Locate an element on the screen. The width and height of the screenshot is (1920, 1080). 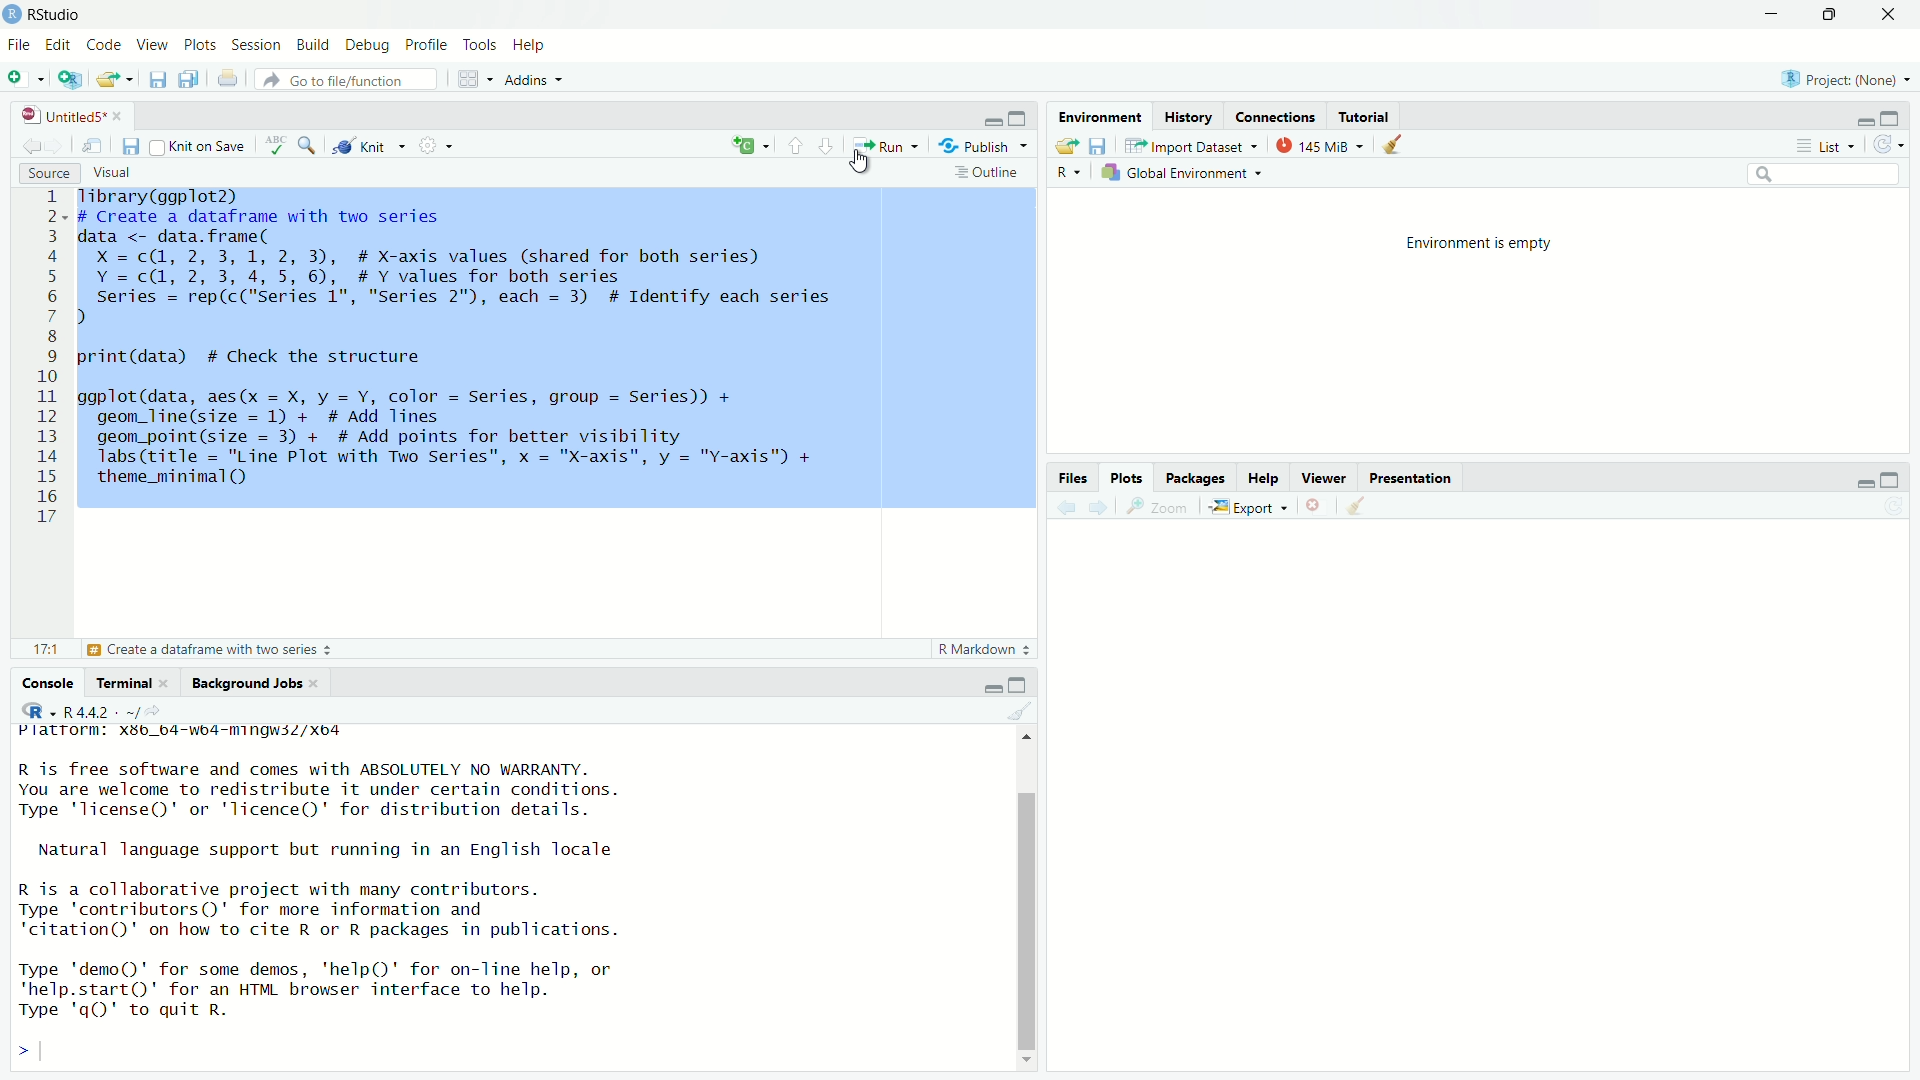
Untitled is located at coordinates (70, 113).